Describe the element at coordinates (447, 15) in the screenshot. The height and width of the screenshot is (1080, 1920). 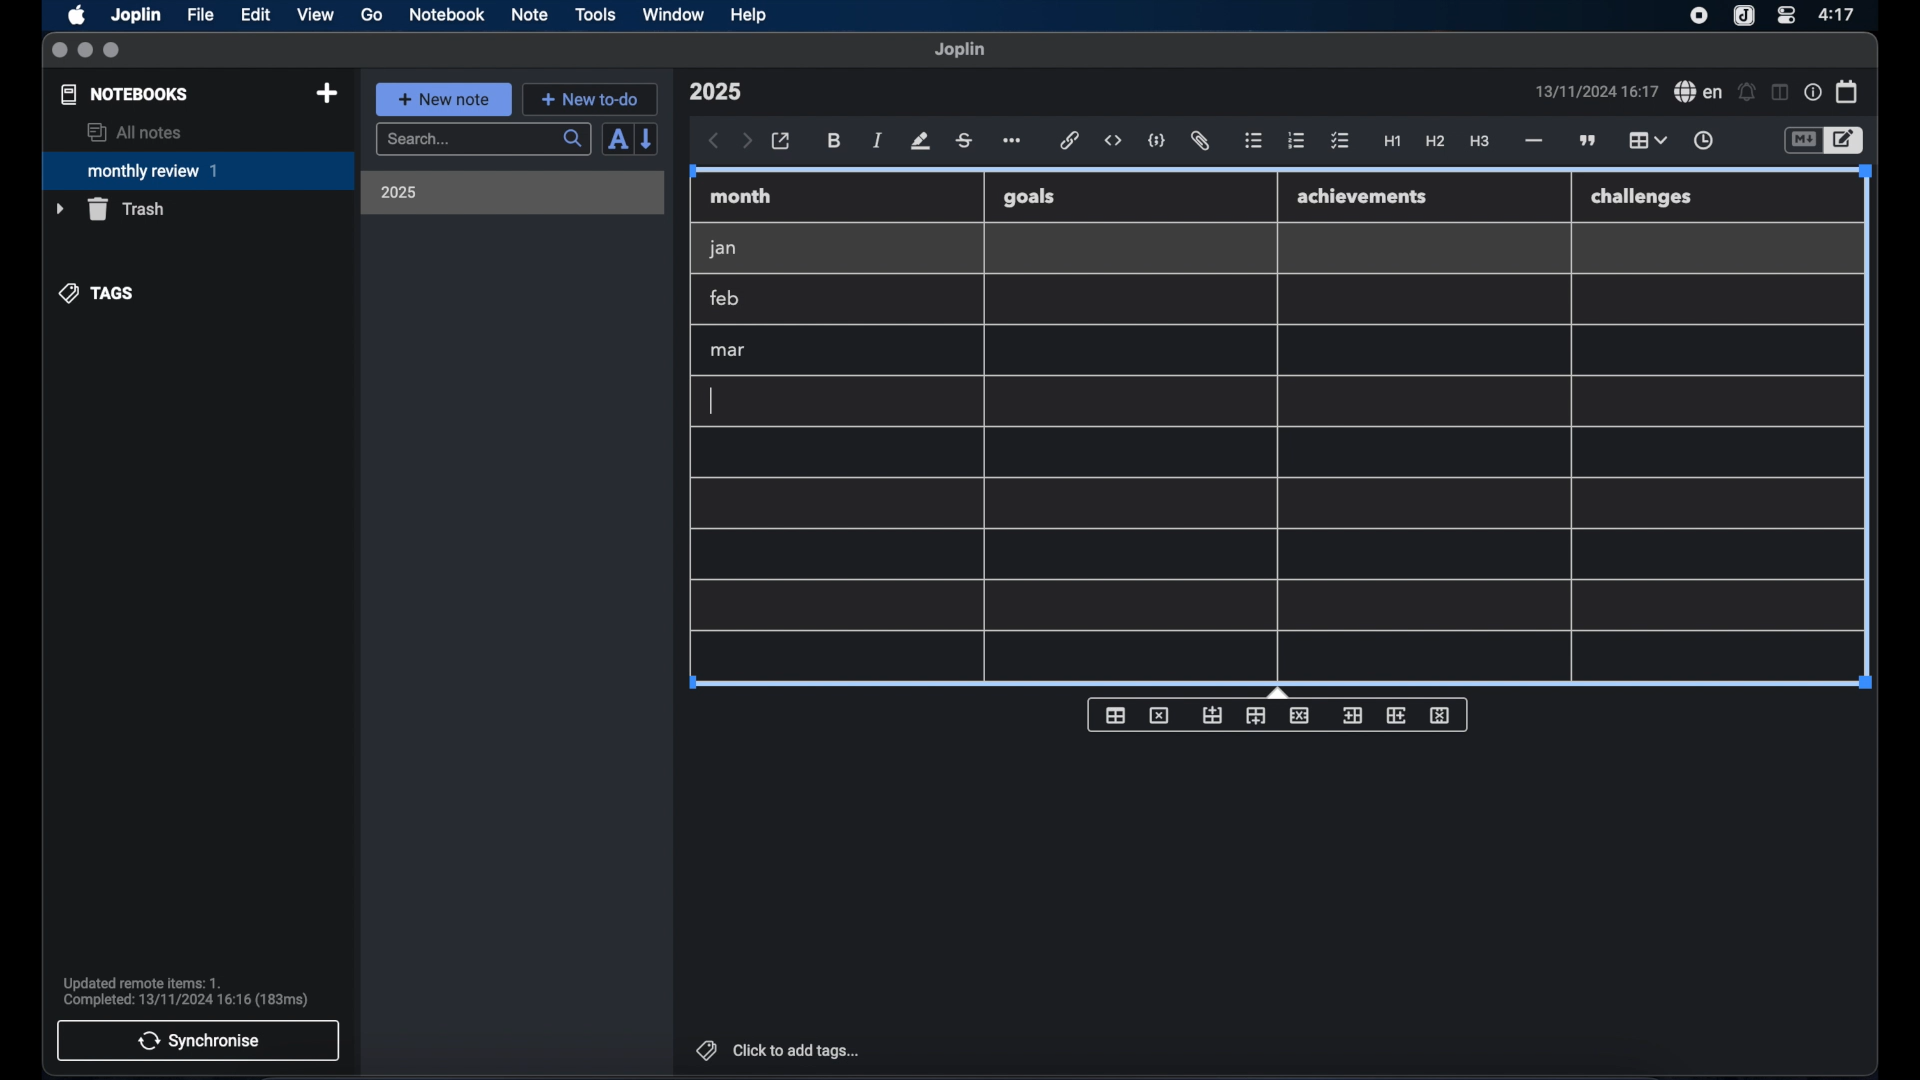
I see `notebook` at that location.